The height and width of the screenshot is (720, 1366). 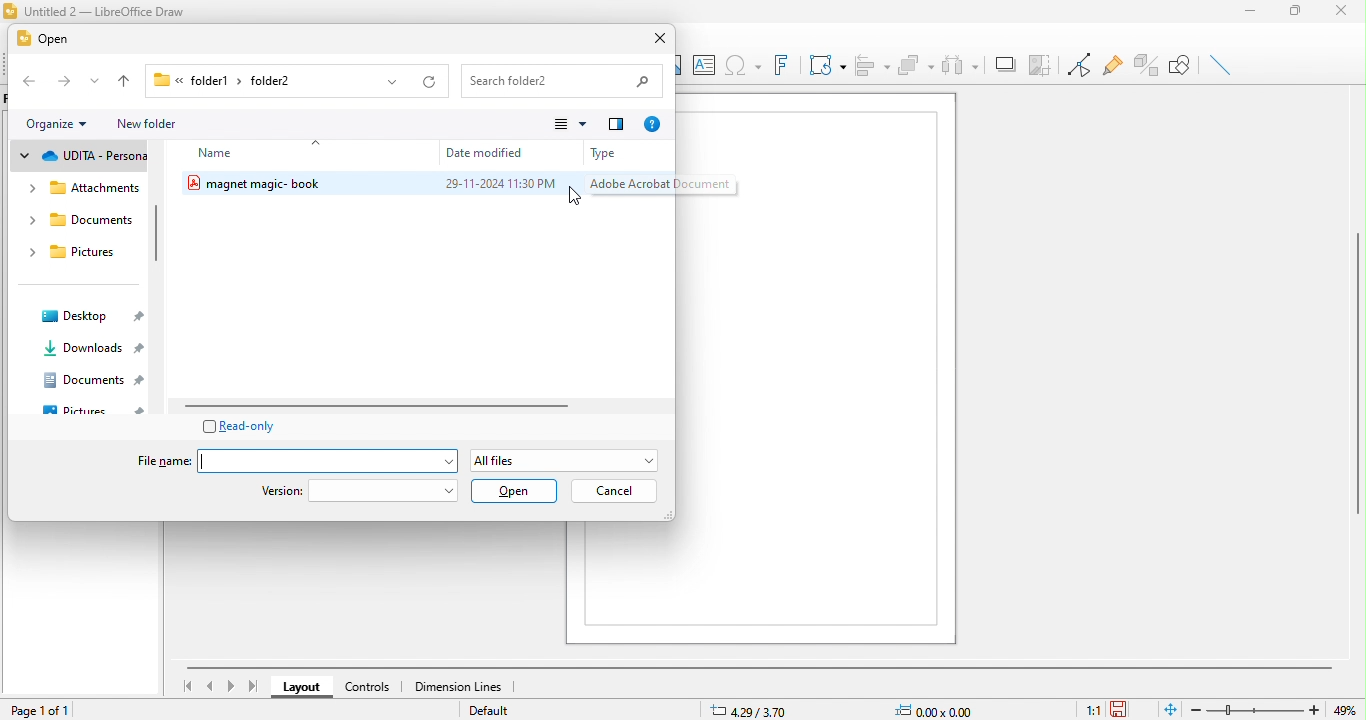 What do you see at coordinates (1127, 709) in the screenshot?
I see `the document has not been modified since the last save` at bounding box center [1127, 709].